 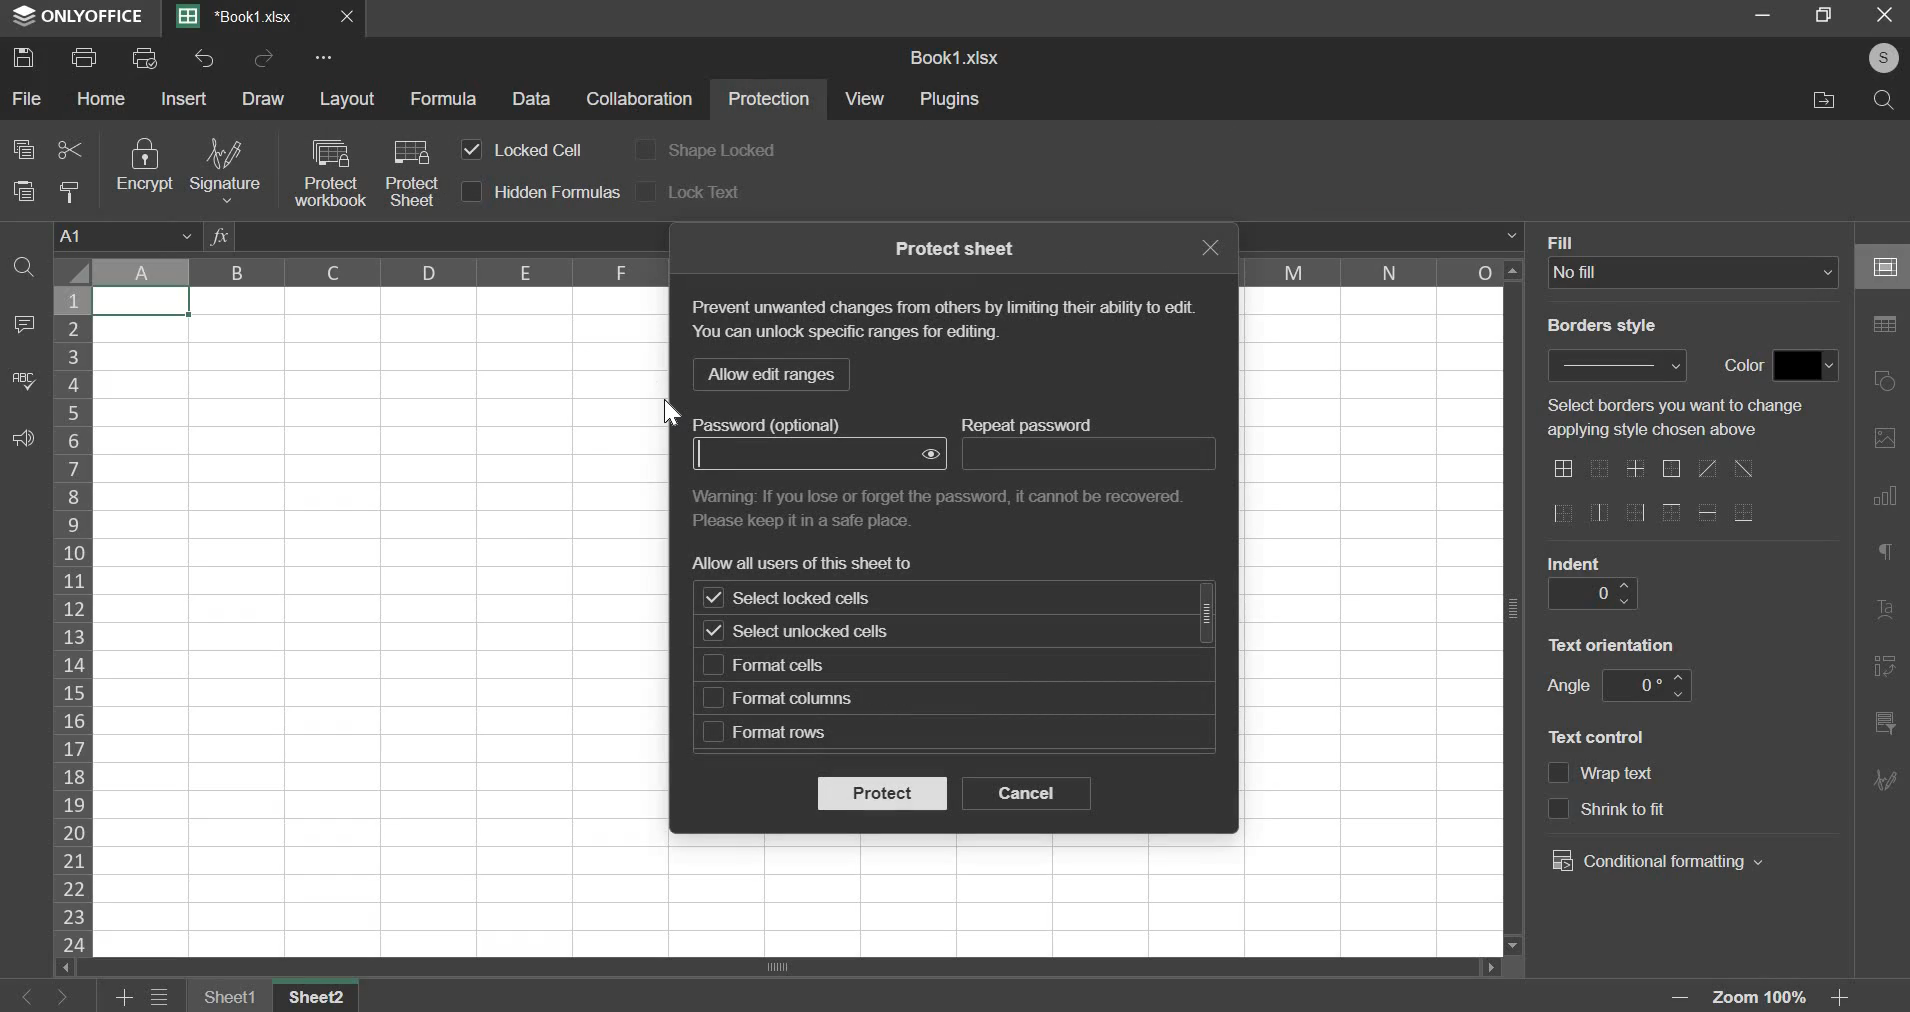 What do you see at coordinates (821, 598) in the screenshot?
I see `select locked cells` at bounding box center [821, 598].